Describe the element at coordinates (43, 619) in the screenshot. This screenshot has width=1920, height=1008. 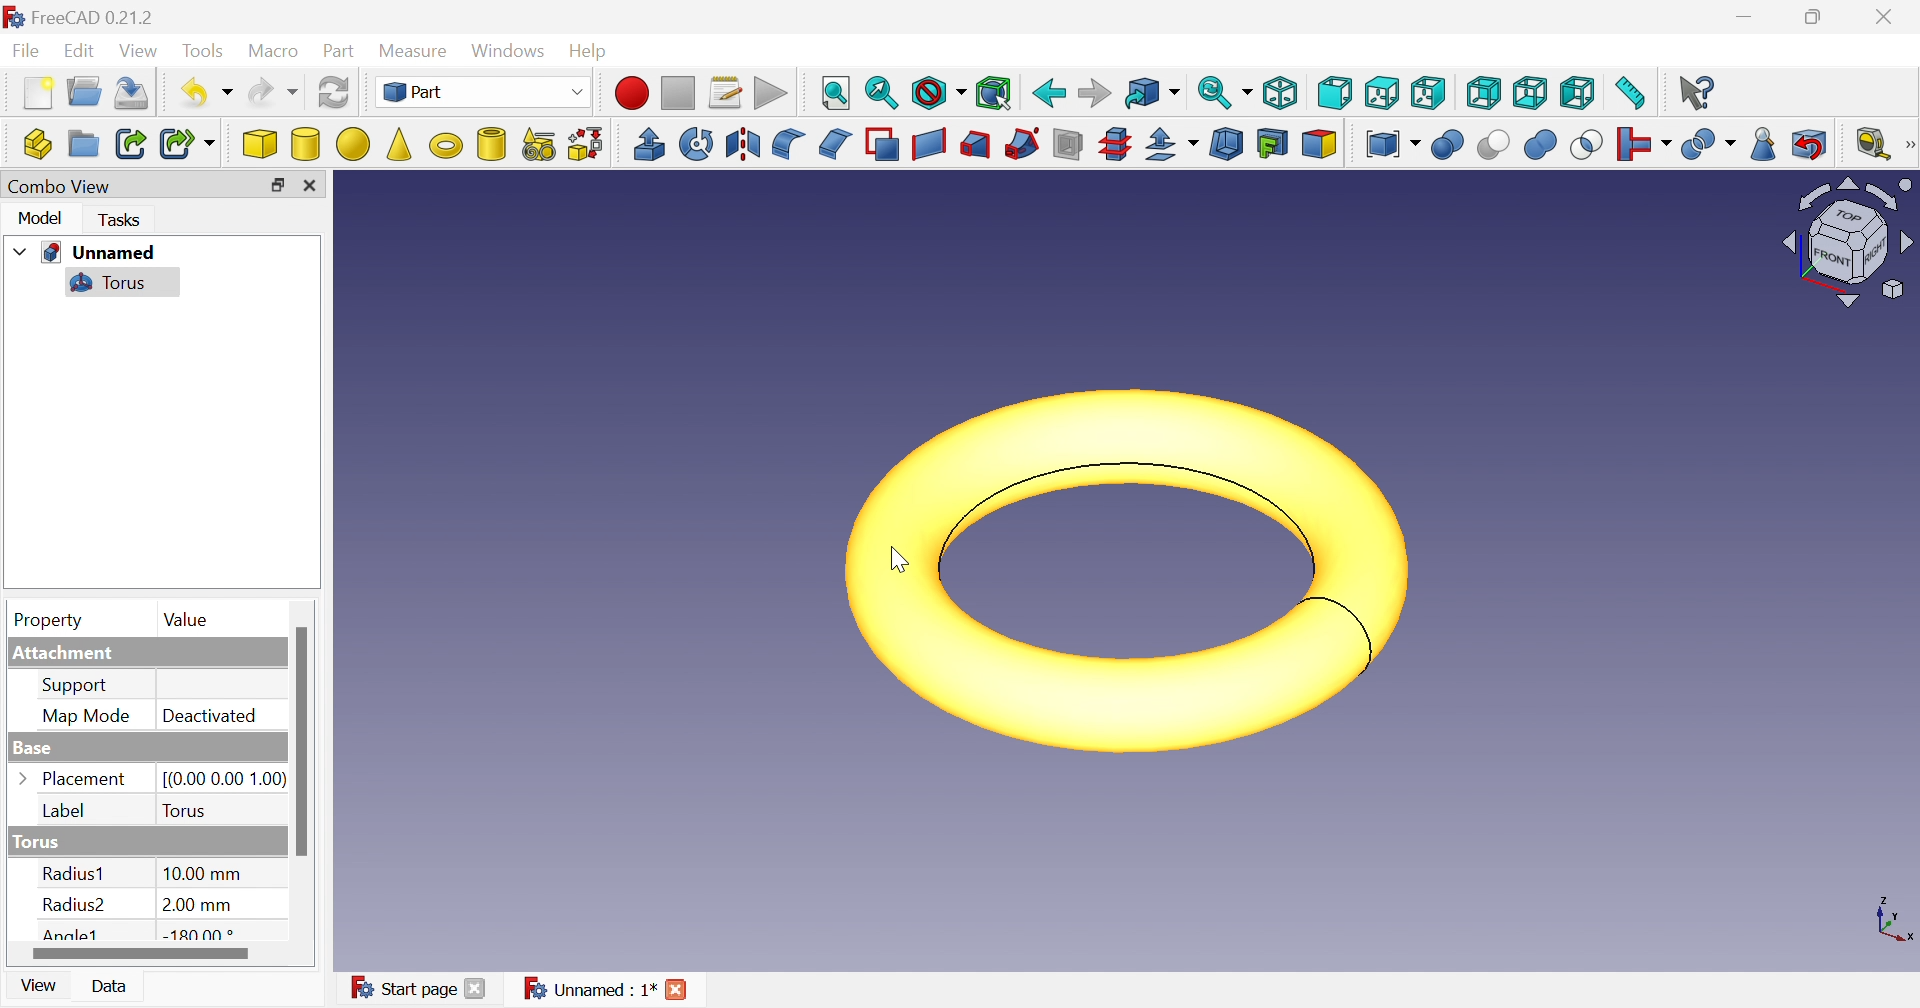
I see `Property` at that location.